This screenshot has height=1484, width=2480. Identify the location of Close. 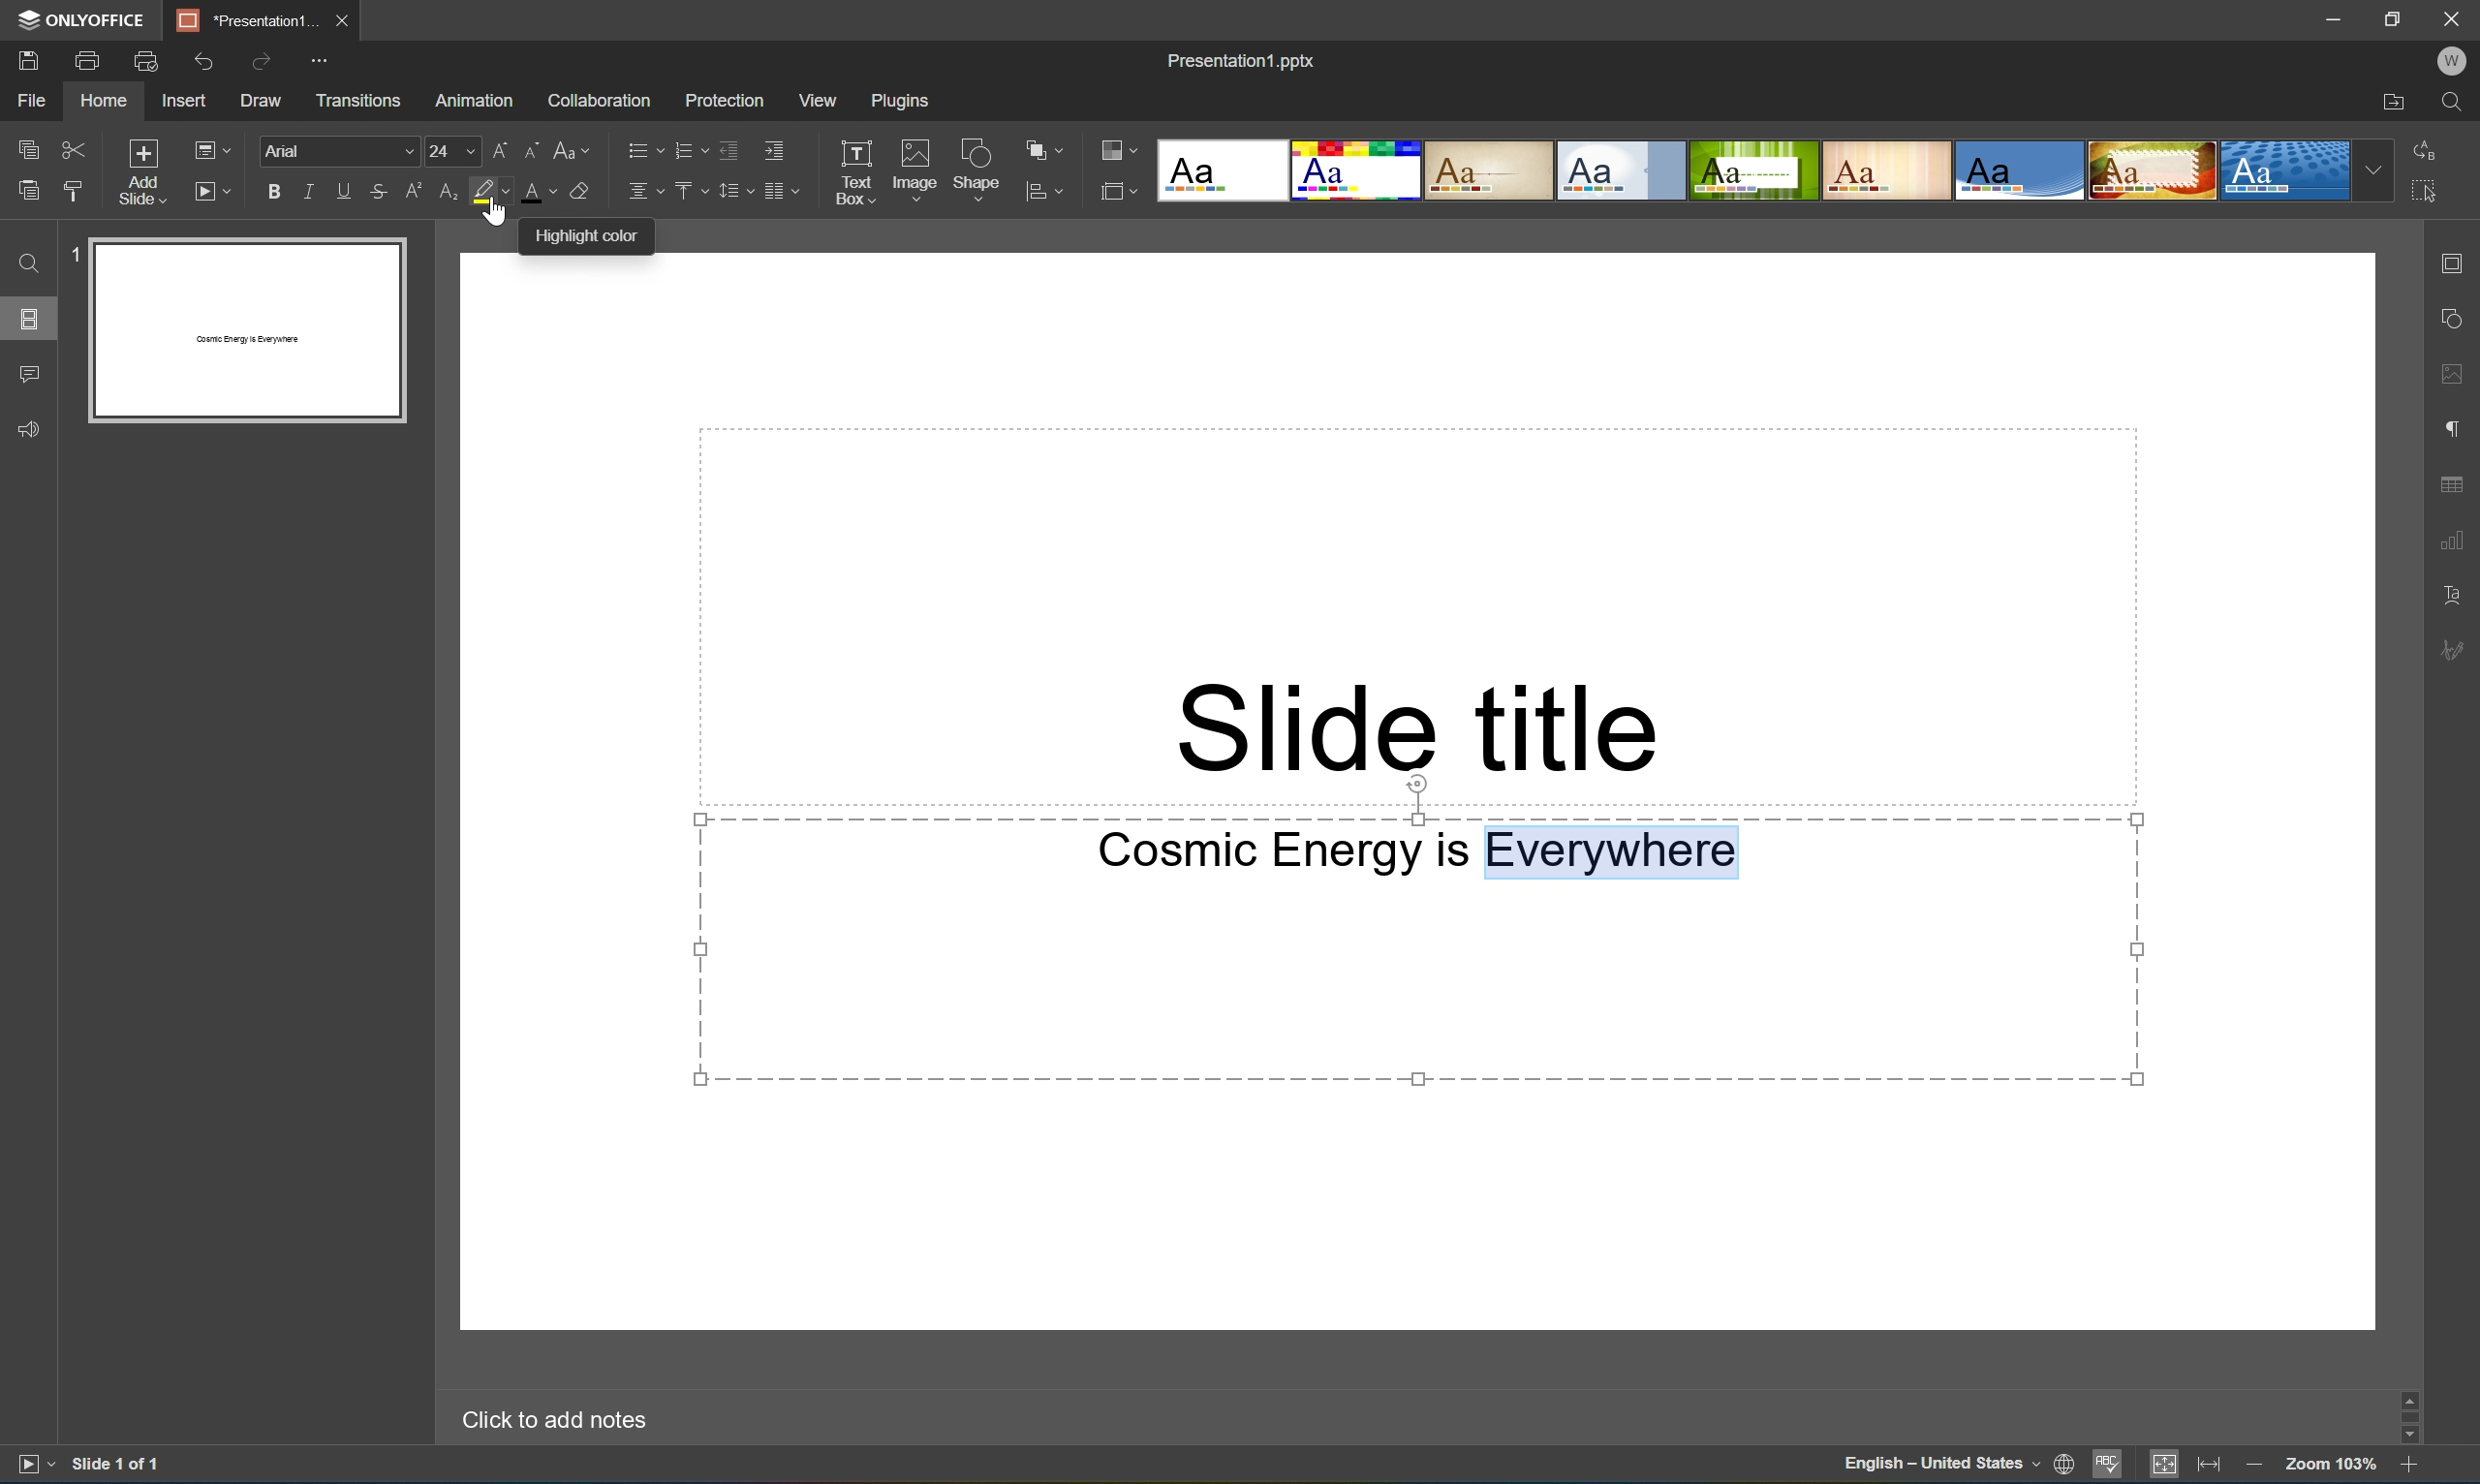
(2454, 20).